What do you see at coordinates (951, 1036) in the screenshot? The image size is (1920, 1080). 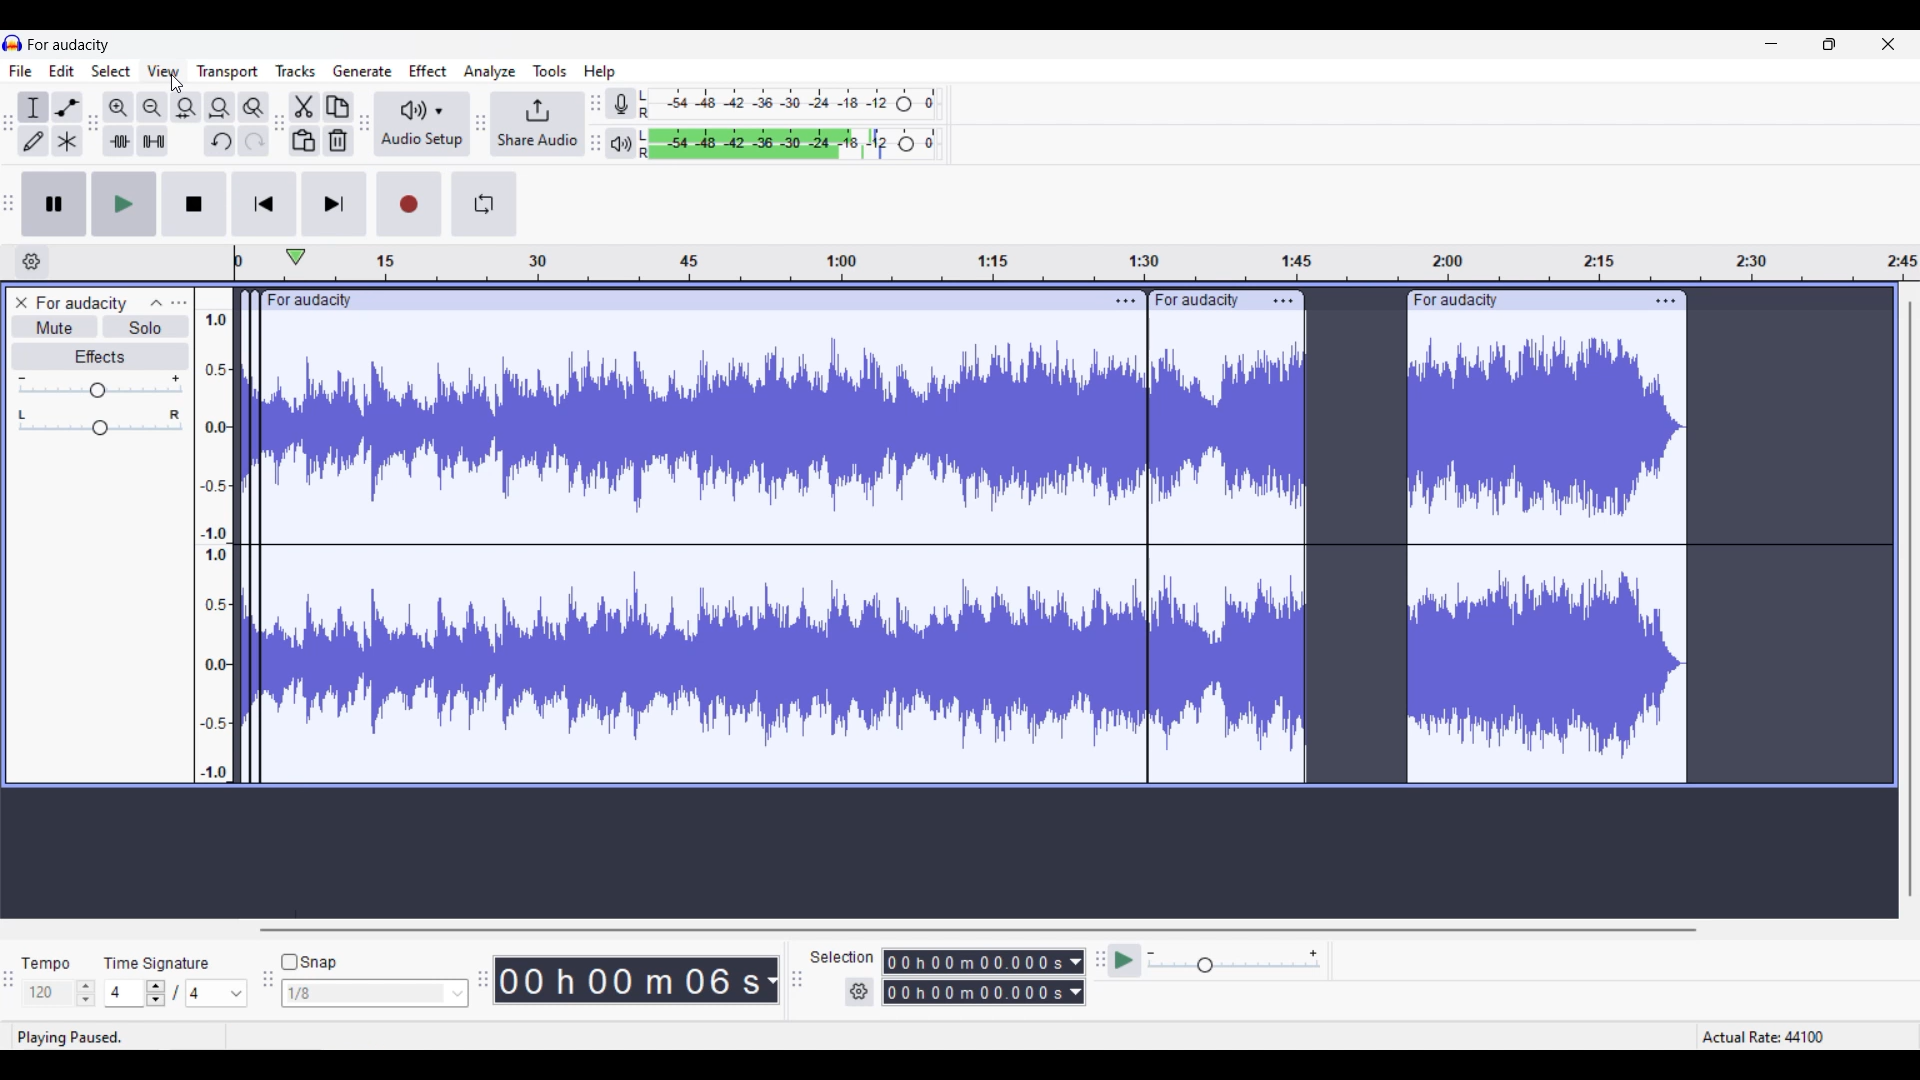 I see `playing paused actual rate: 44100` at bounding box center [951, 1036].